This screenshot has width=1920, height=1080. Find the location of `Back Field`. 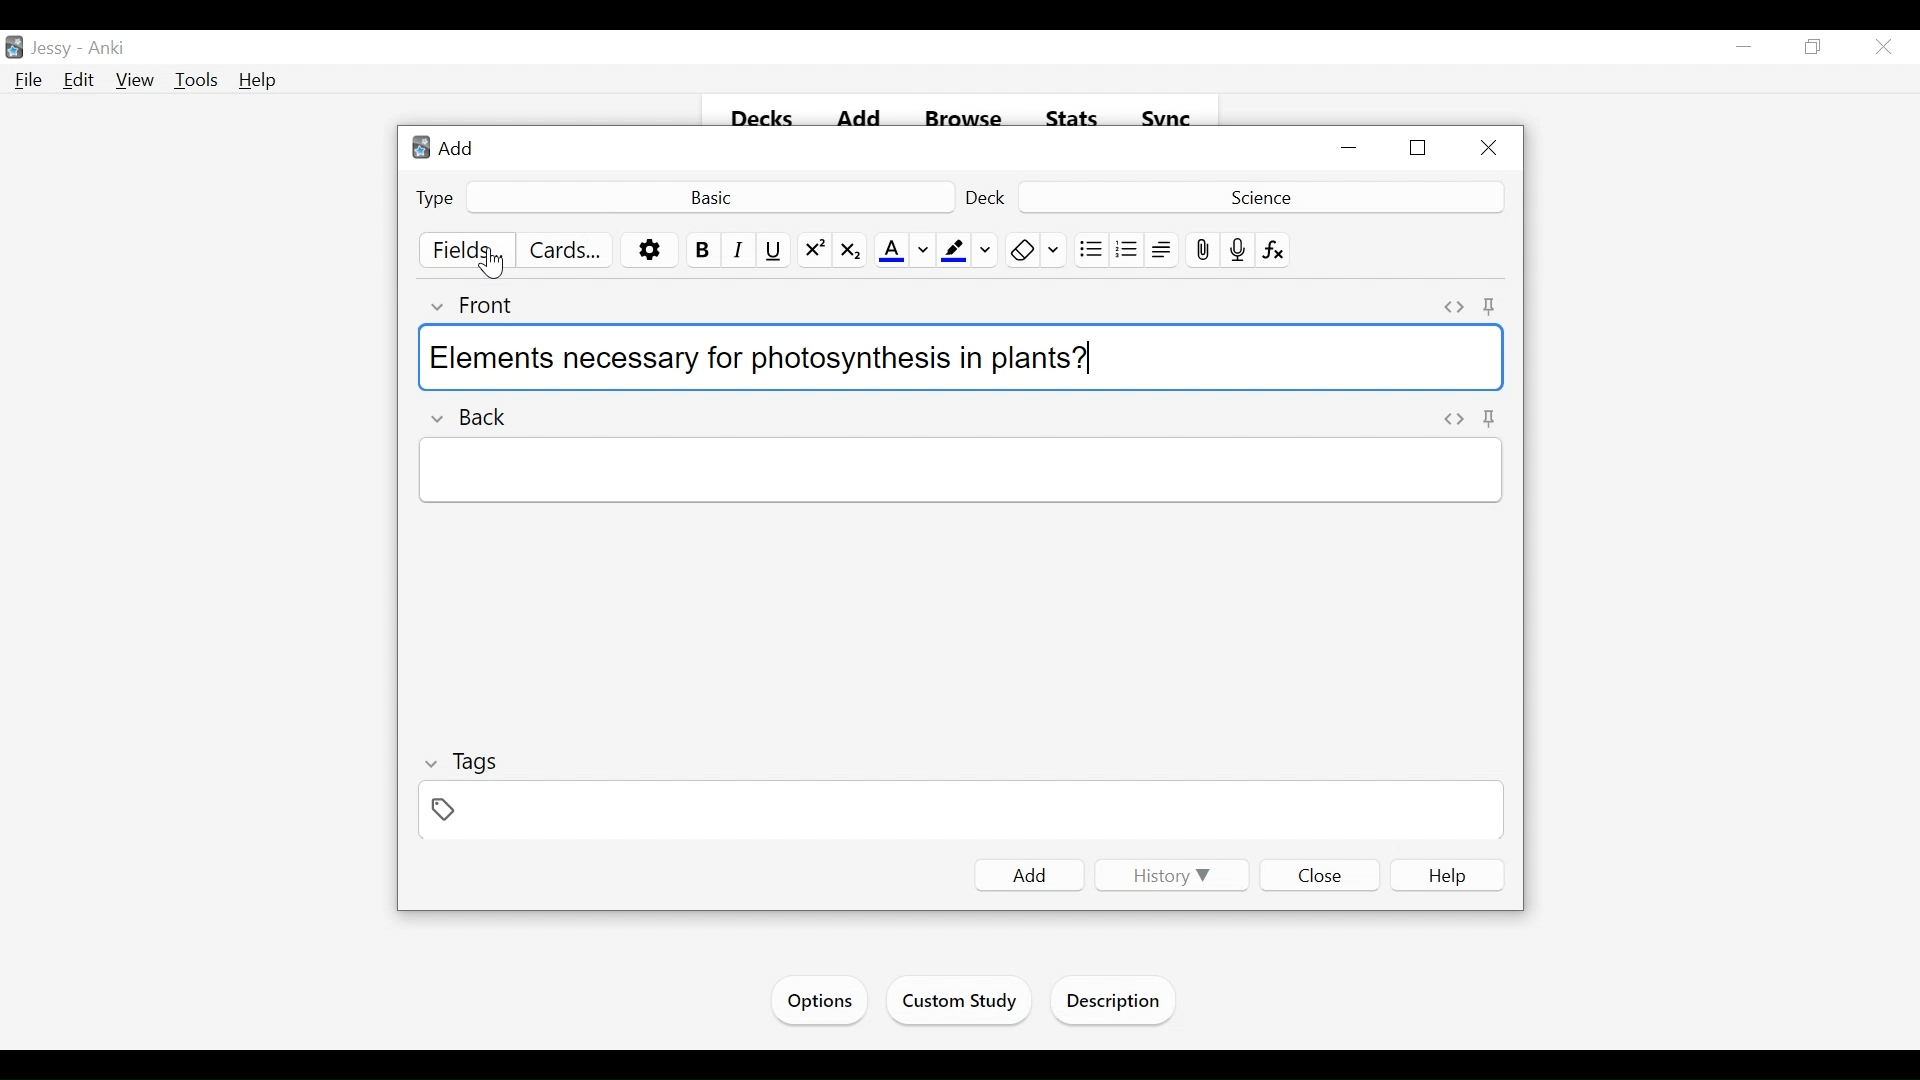

Back Field is located at coordinates (955, 473).